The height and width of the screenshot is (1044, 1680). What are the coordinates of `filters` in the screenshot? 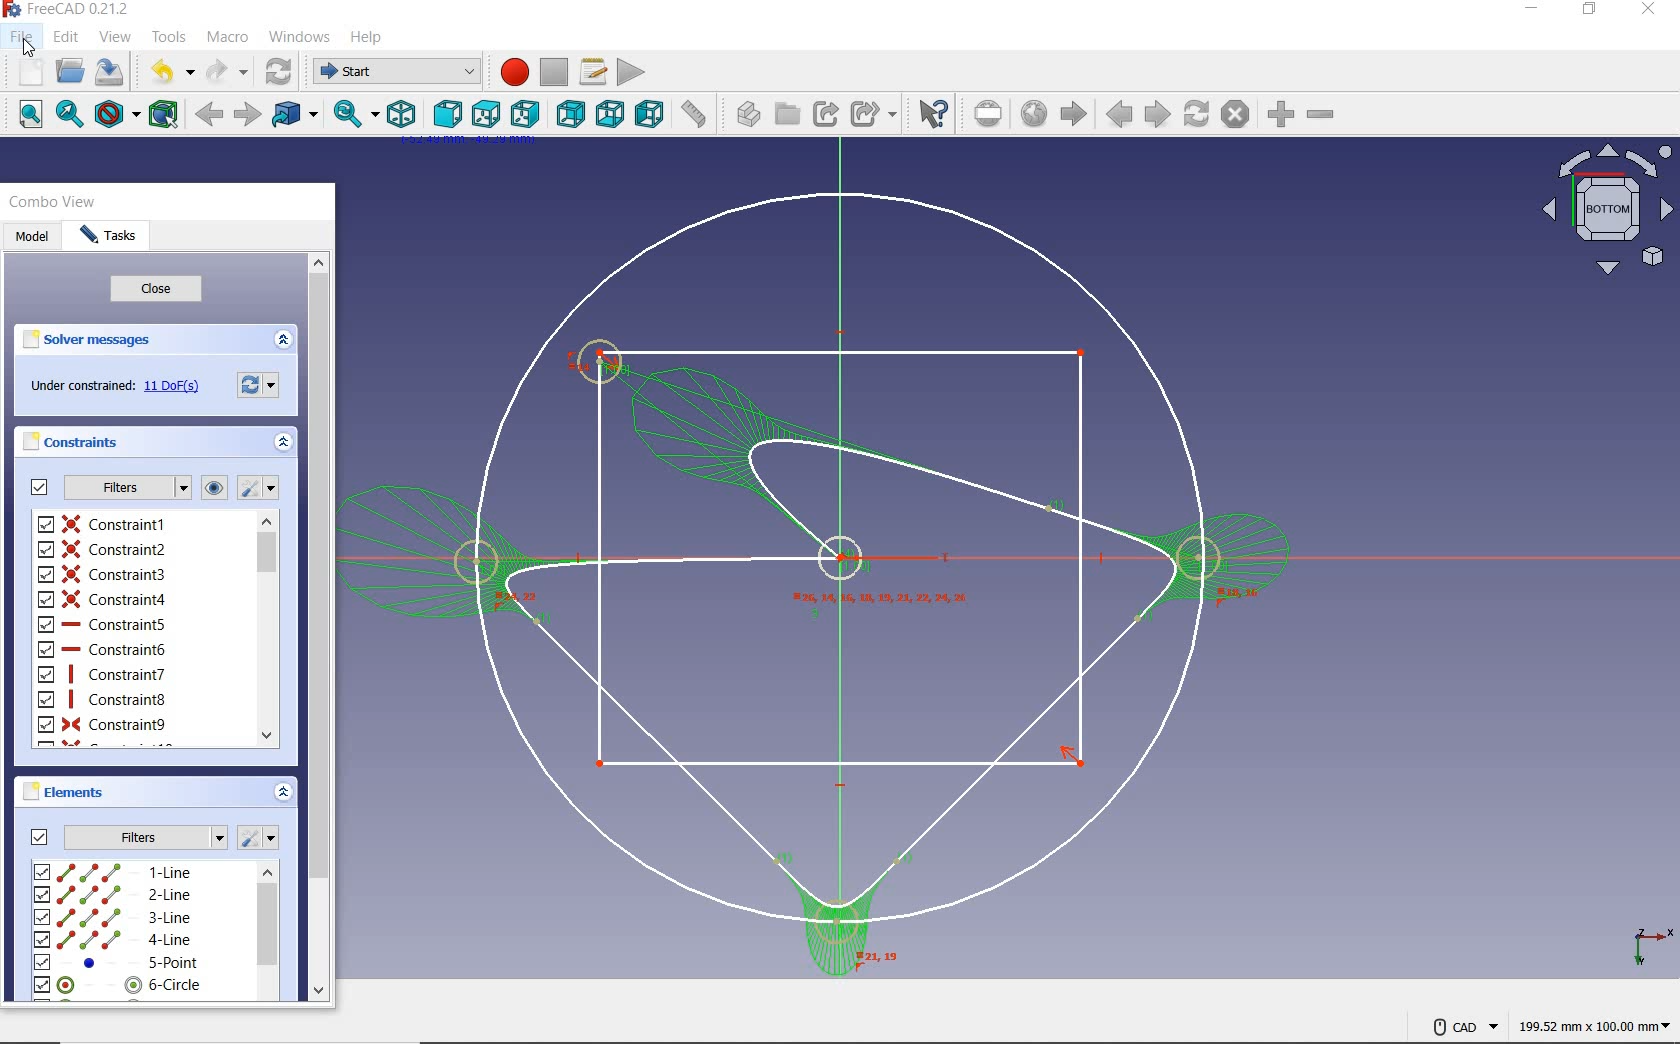 It's located at (122, 836).